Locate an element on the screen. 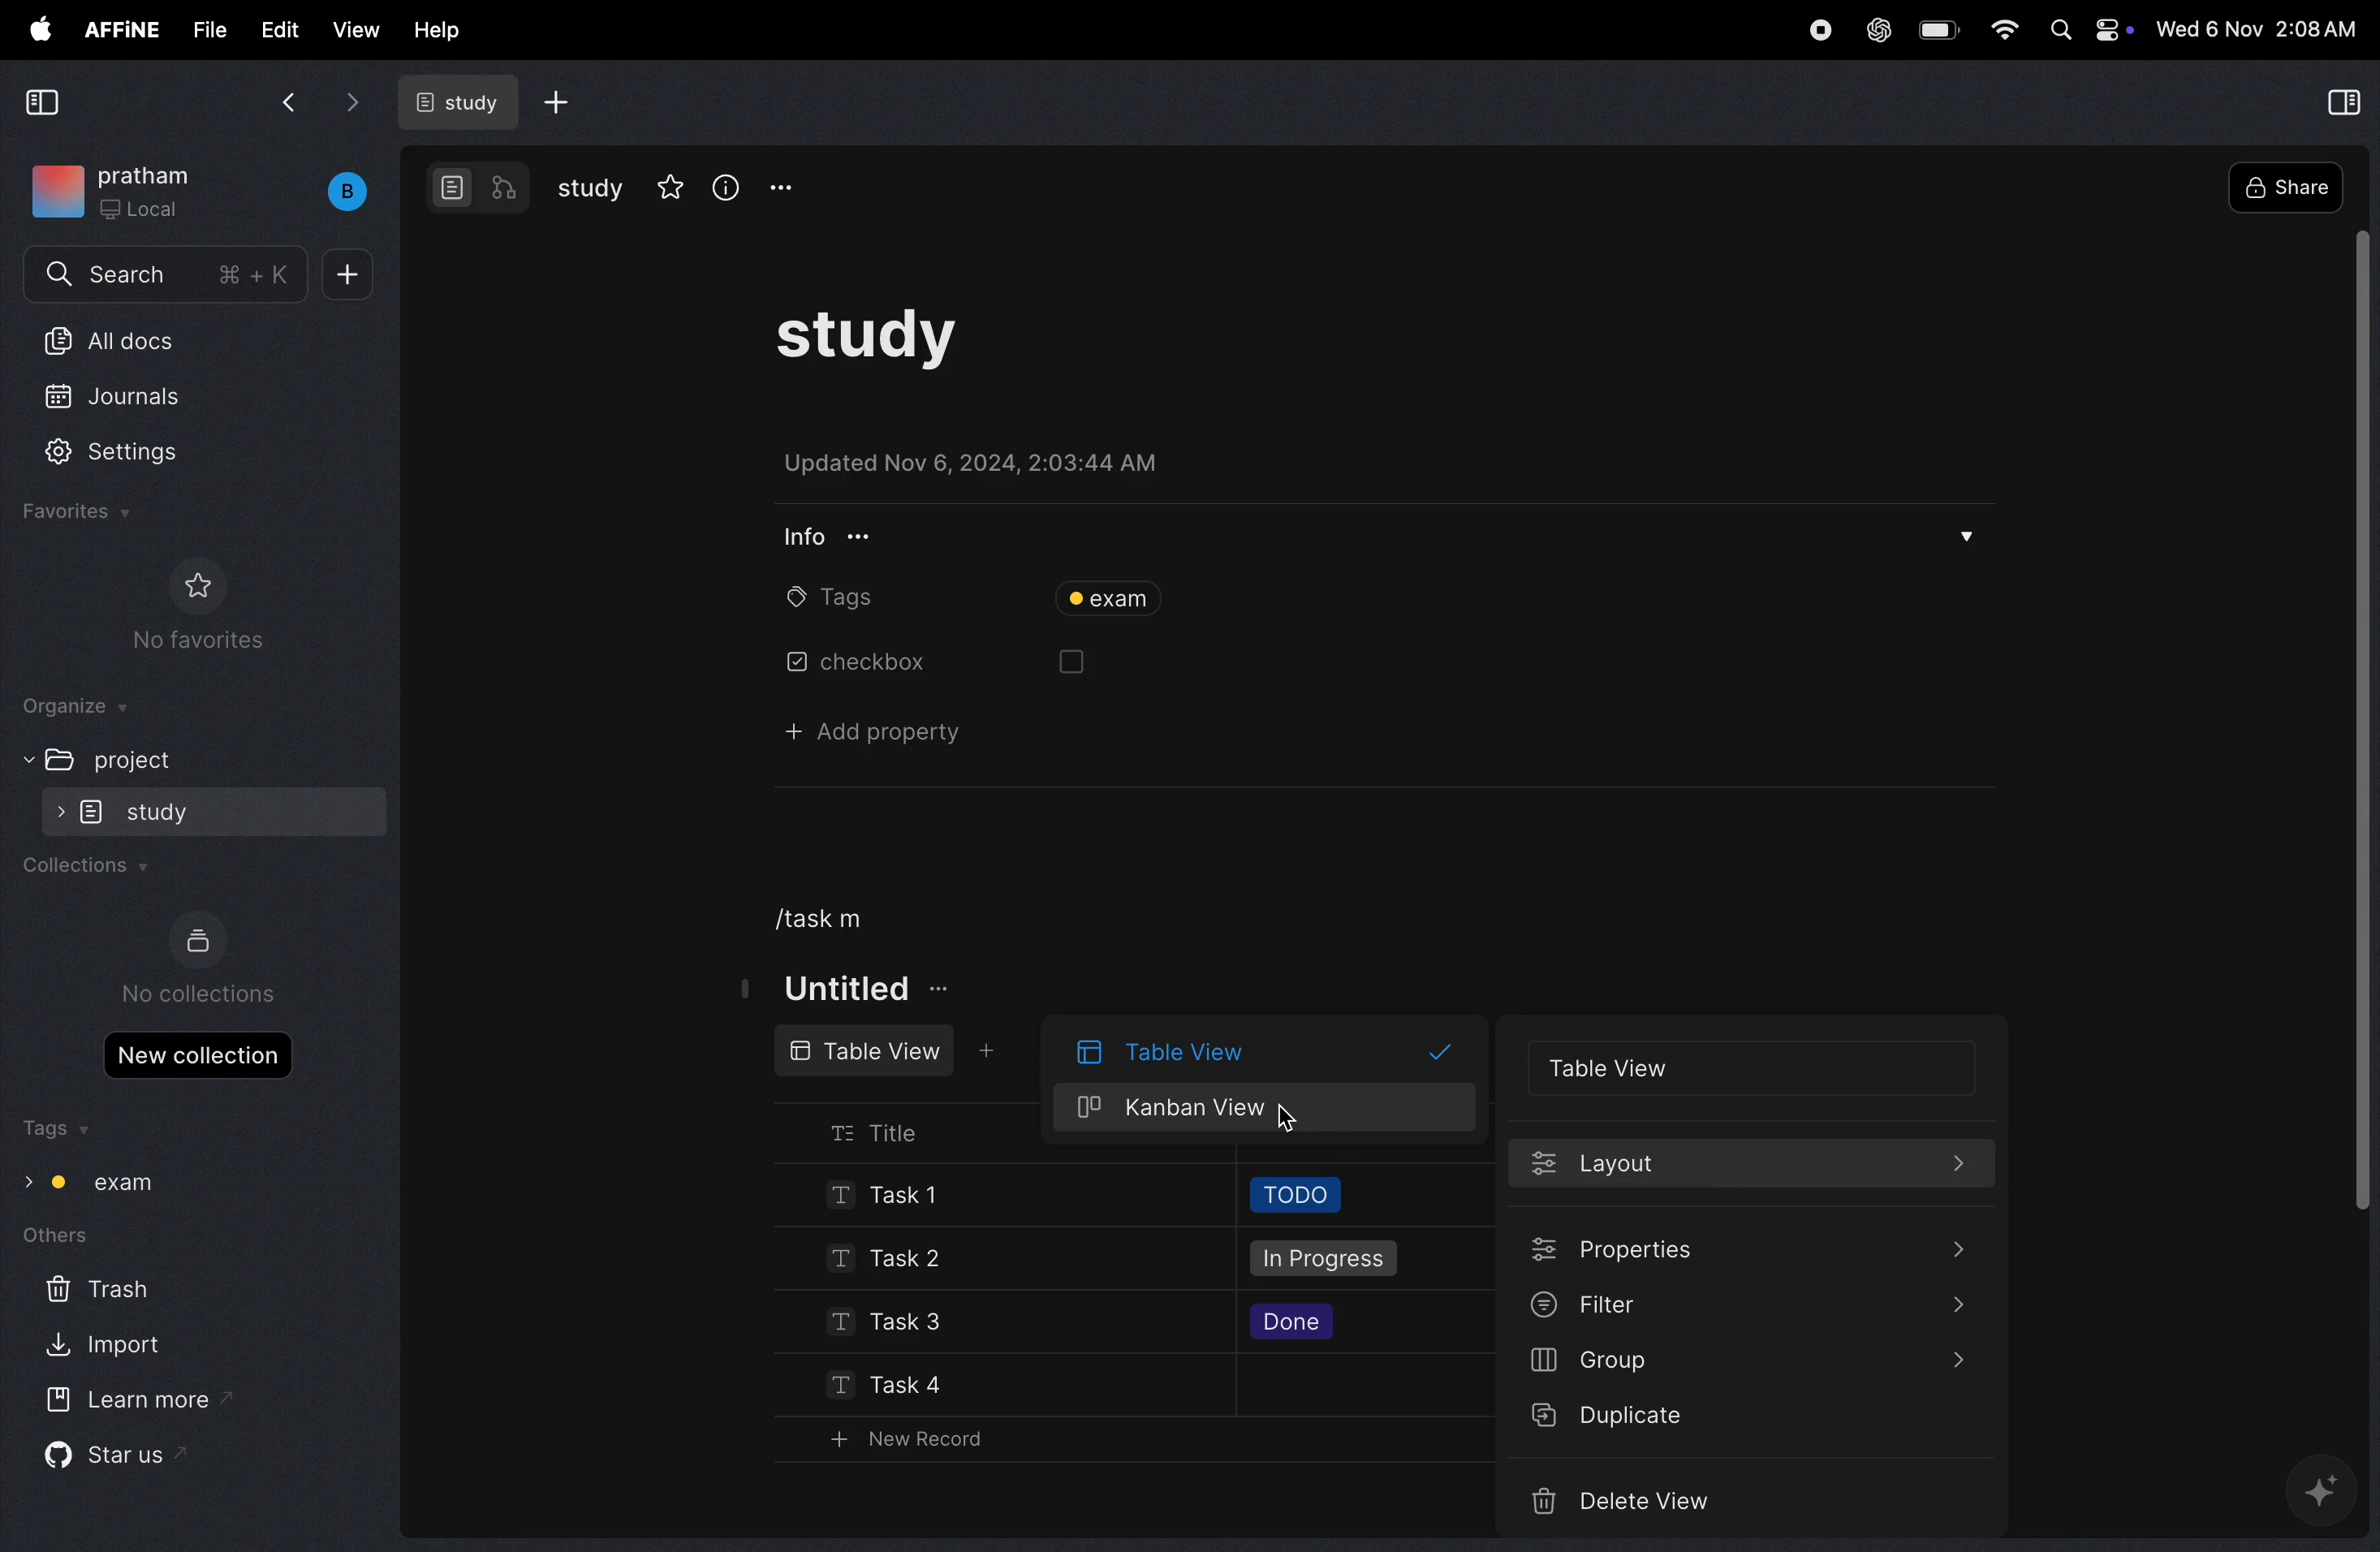 This screenshot has height=1552, width=2380. view is located at coordinates (355, 31).